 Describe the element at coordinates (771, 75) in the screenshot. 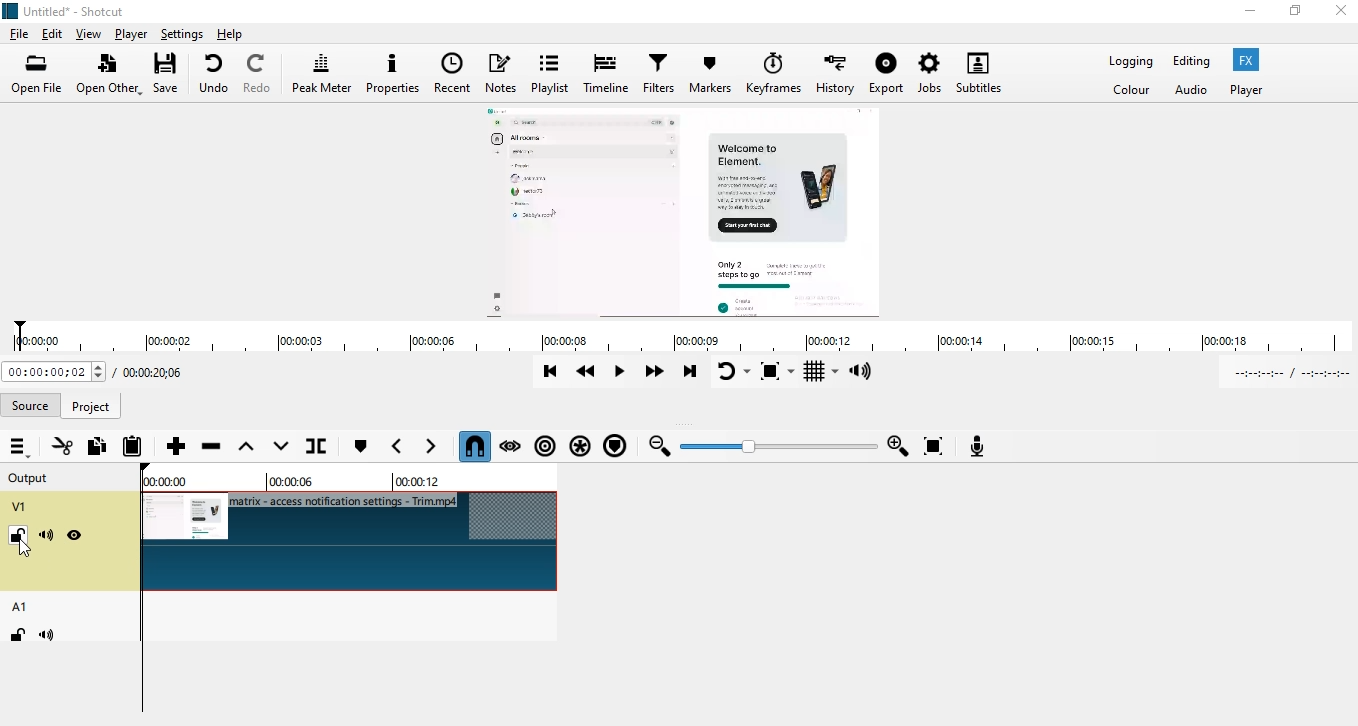

I see `keyframes` at that location.